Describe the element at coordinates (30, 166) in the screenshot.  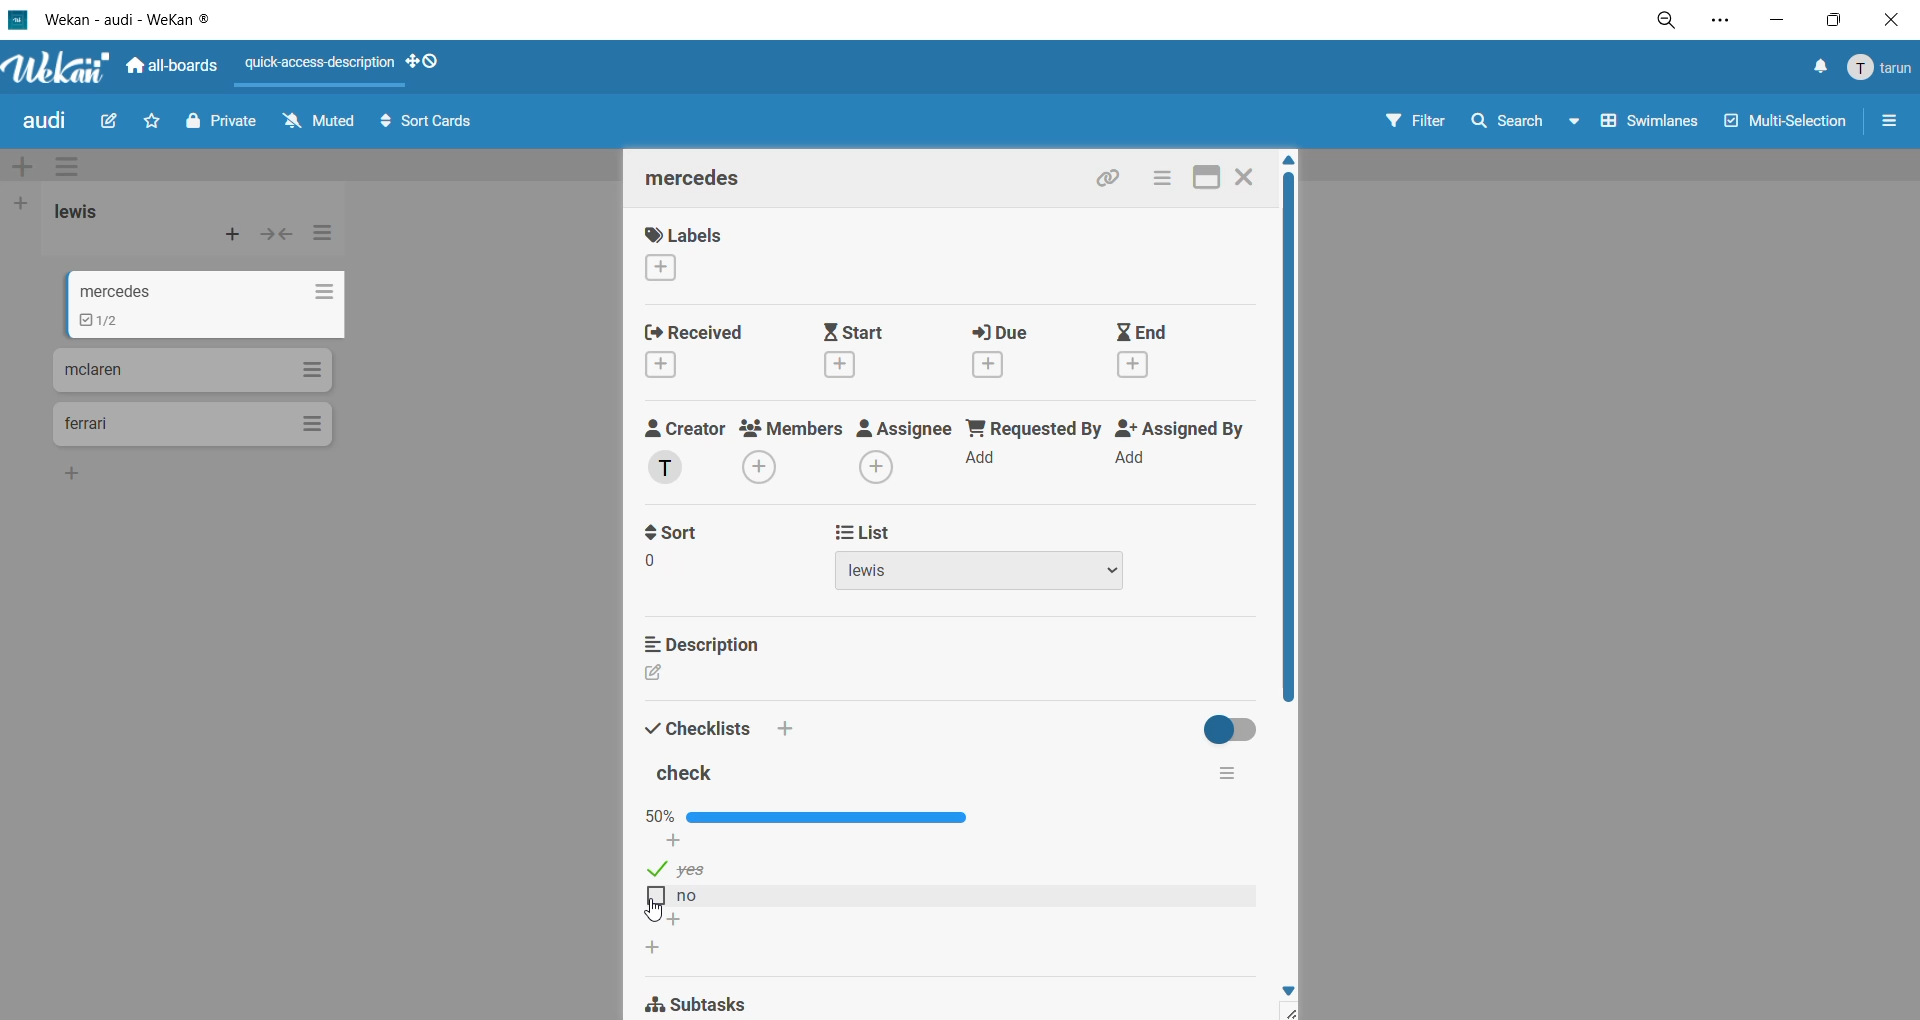
I see `add swimlane` at that location.